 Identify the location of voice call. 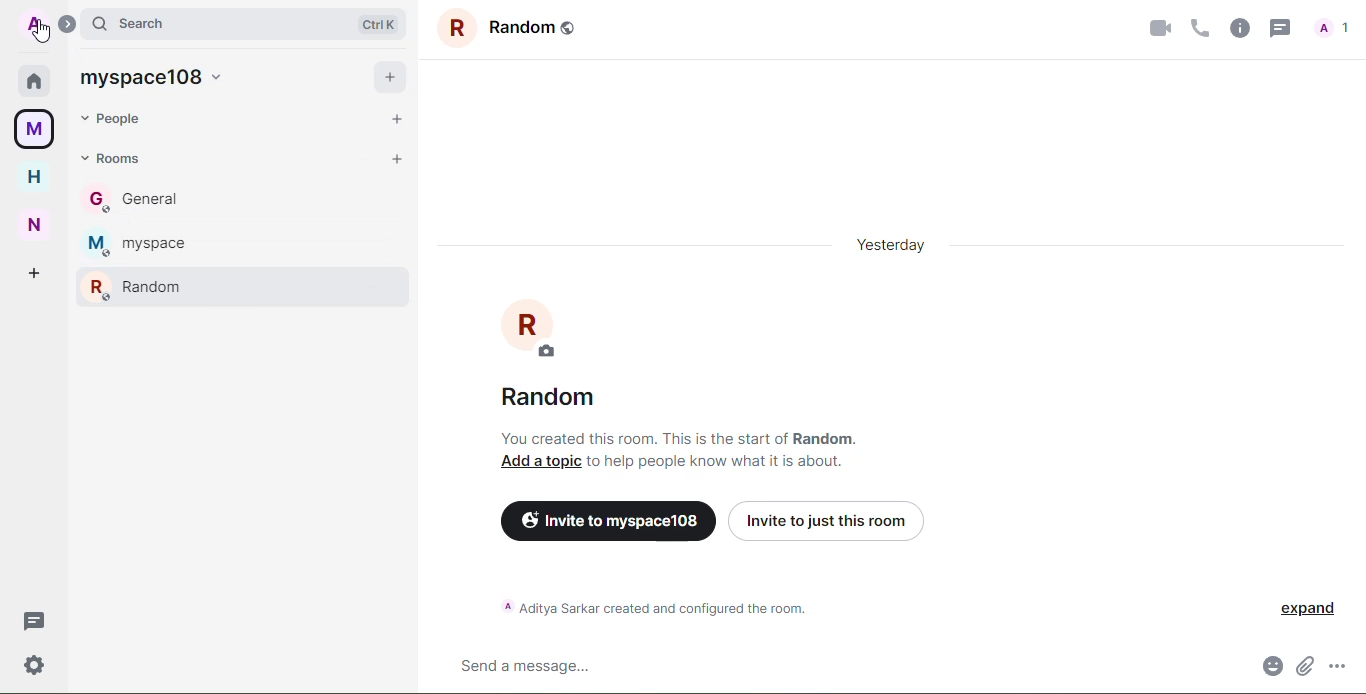
(1196, 26).